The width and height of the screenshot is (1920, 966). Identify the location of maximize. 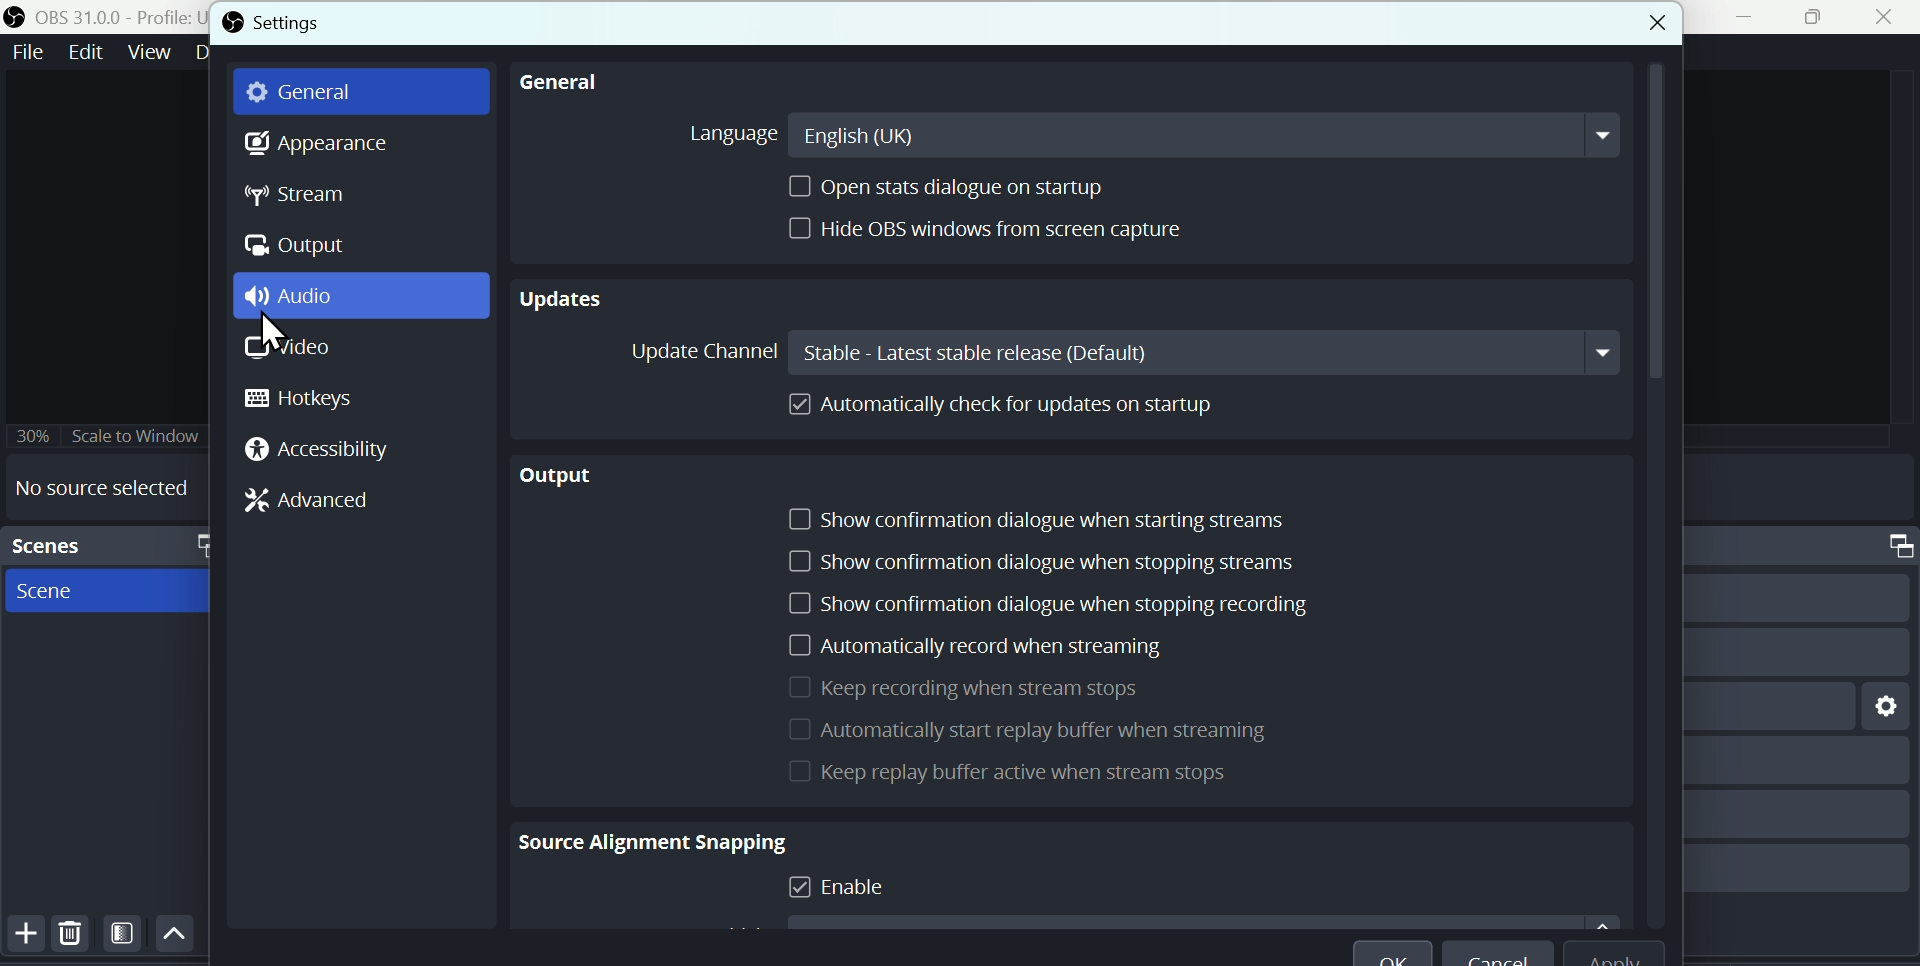
(199, 544).